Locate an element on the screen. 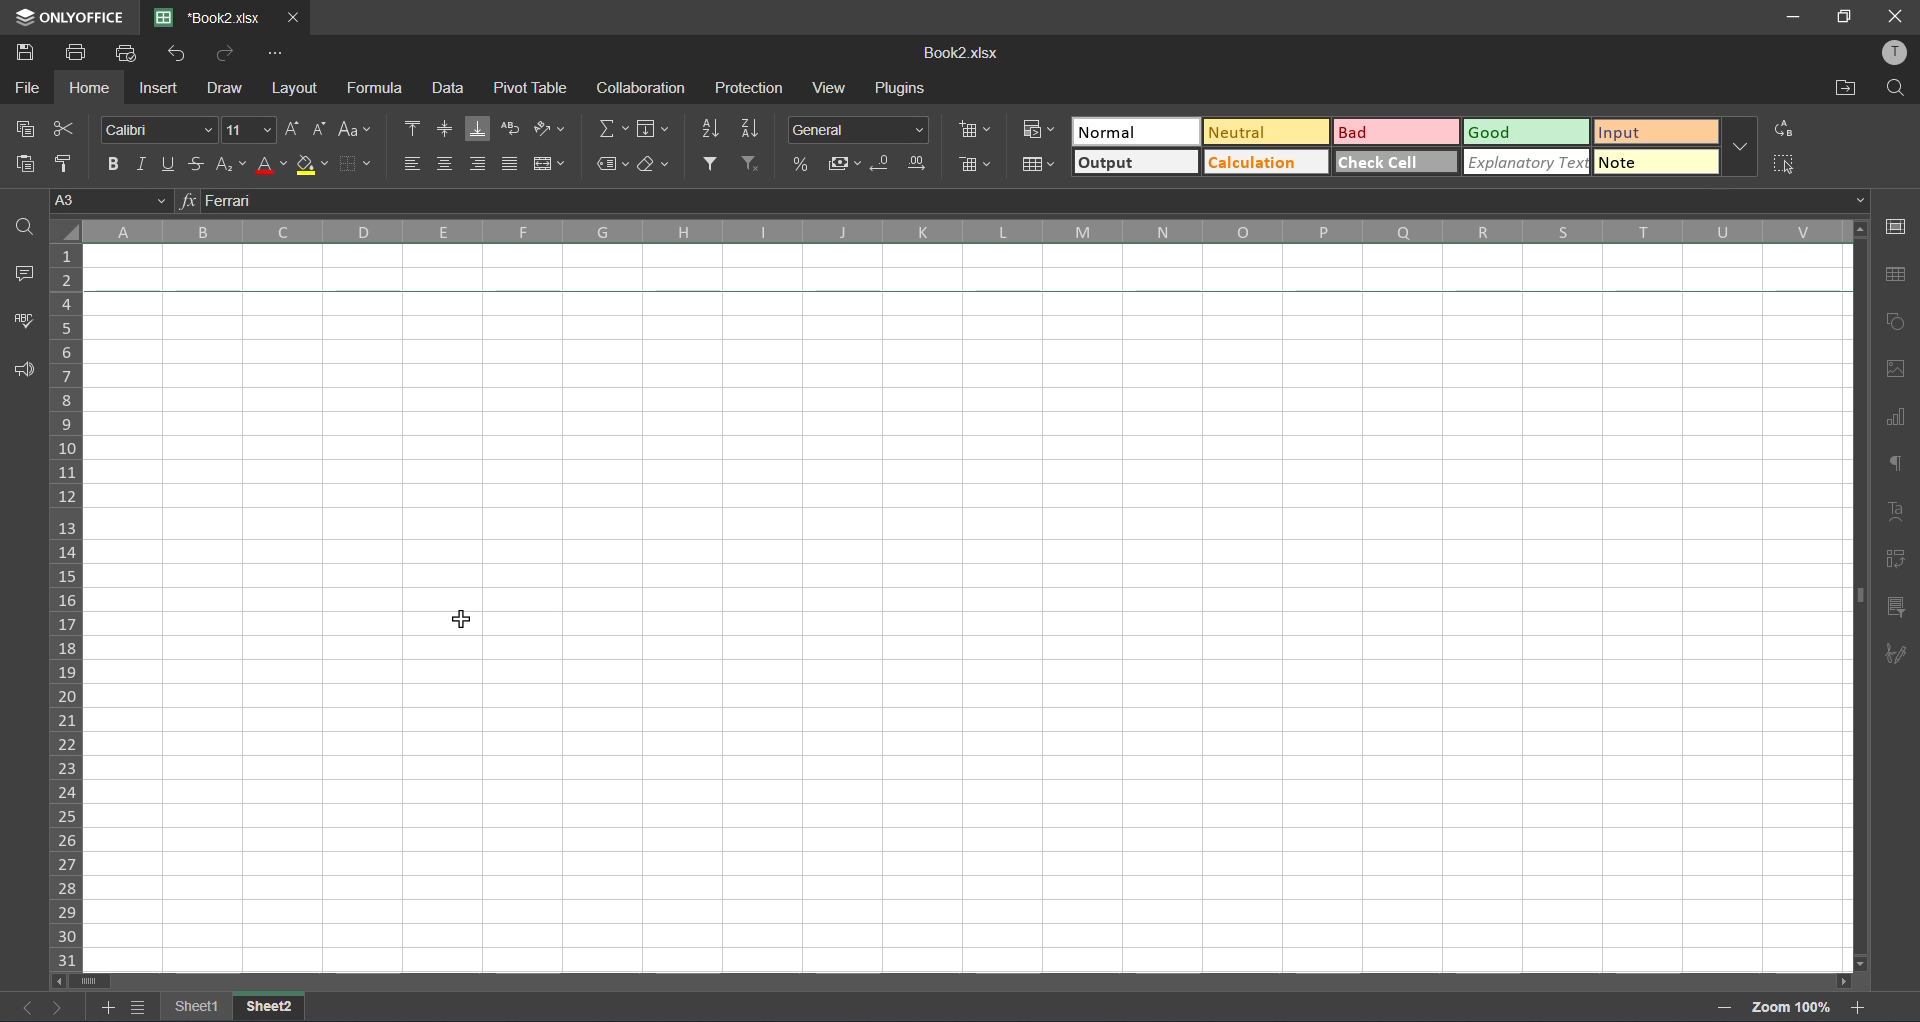 This screenshot has width=1920, height=1022. number format is located at coordinates (857, 128).